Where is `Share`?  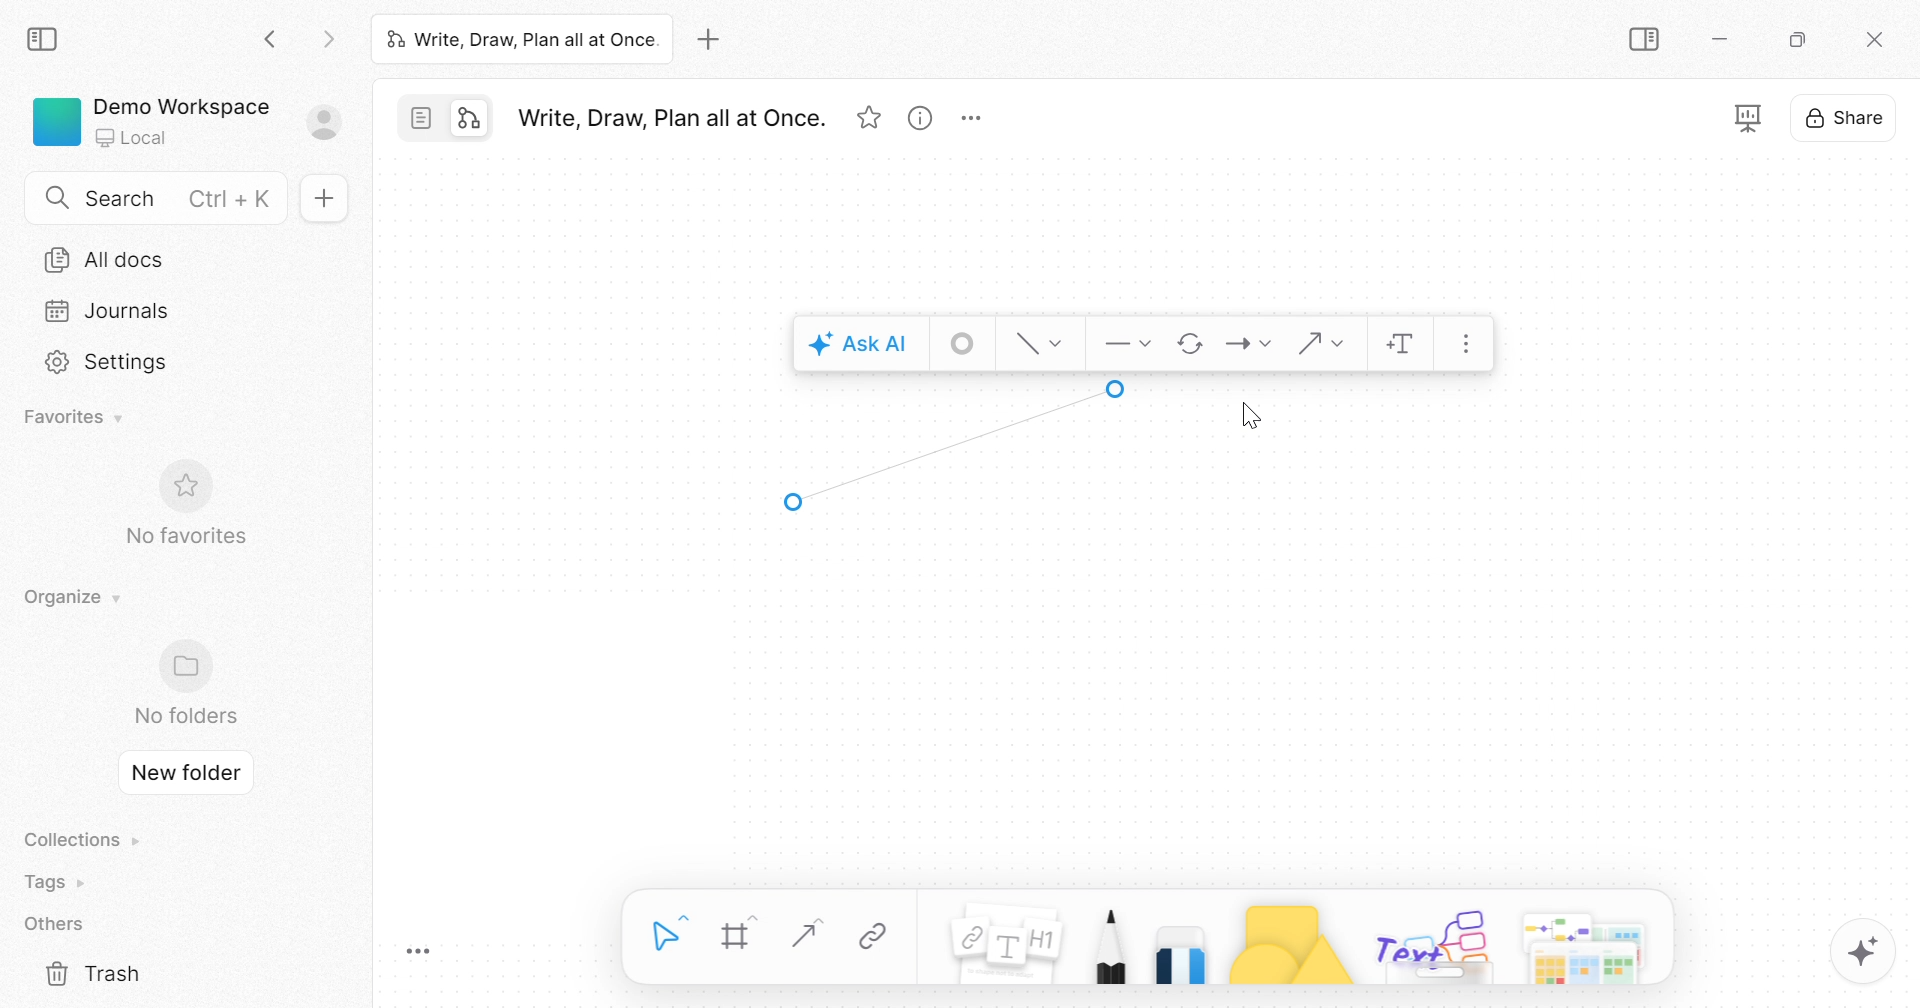 Share is located at coordinates (1845, 122).